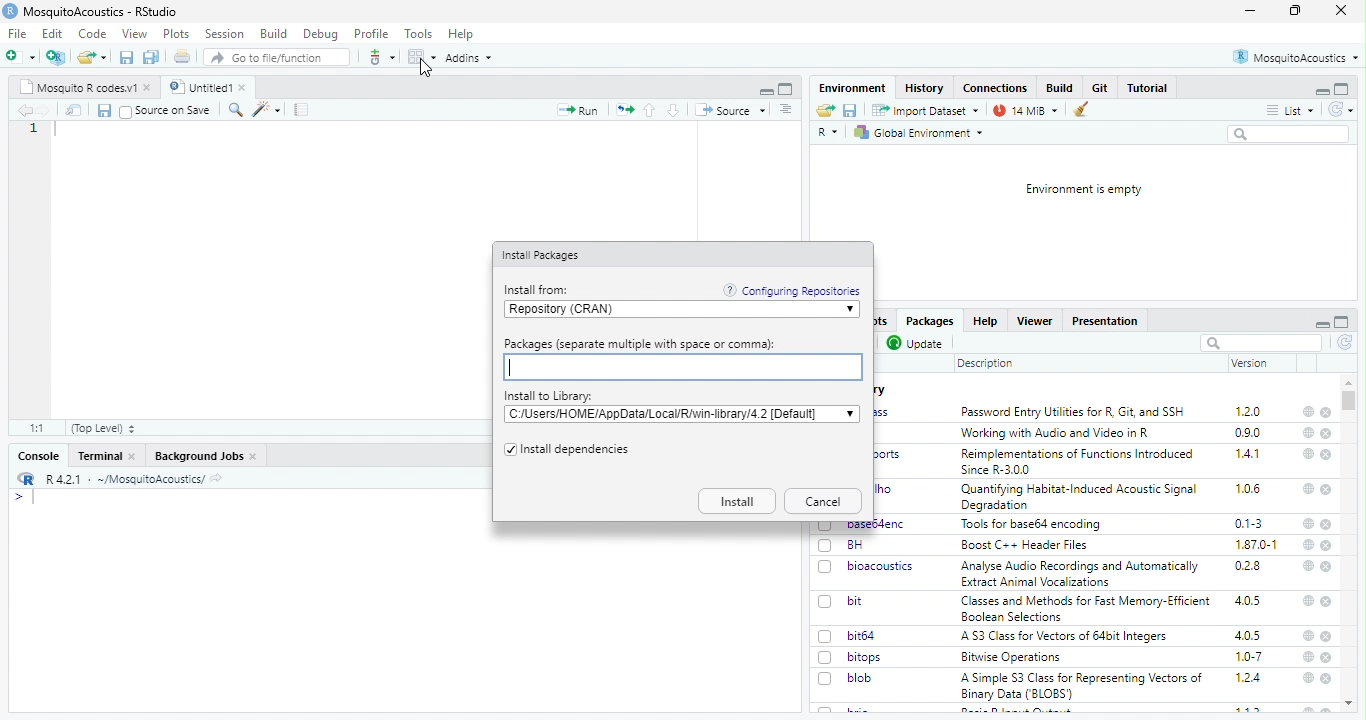 This screenshot has width=1366, height=720. Describe the element at coordinates (1102, 87) in the screenshot. I see `Git` at that location.